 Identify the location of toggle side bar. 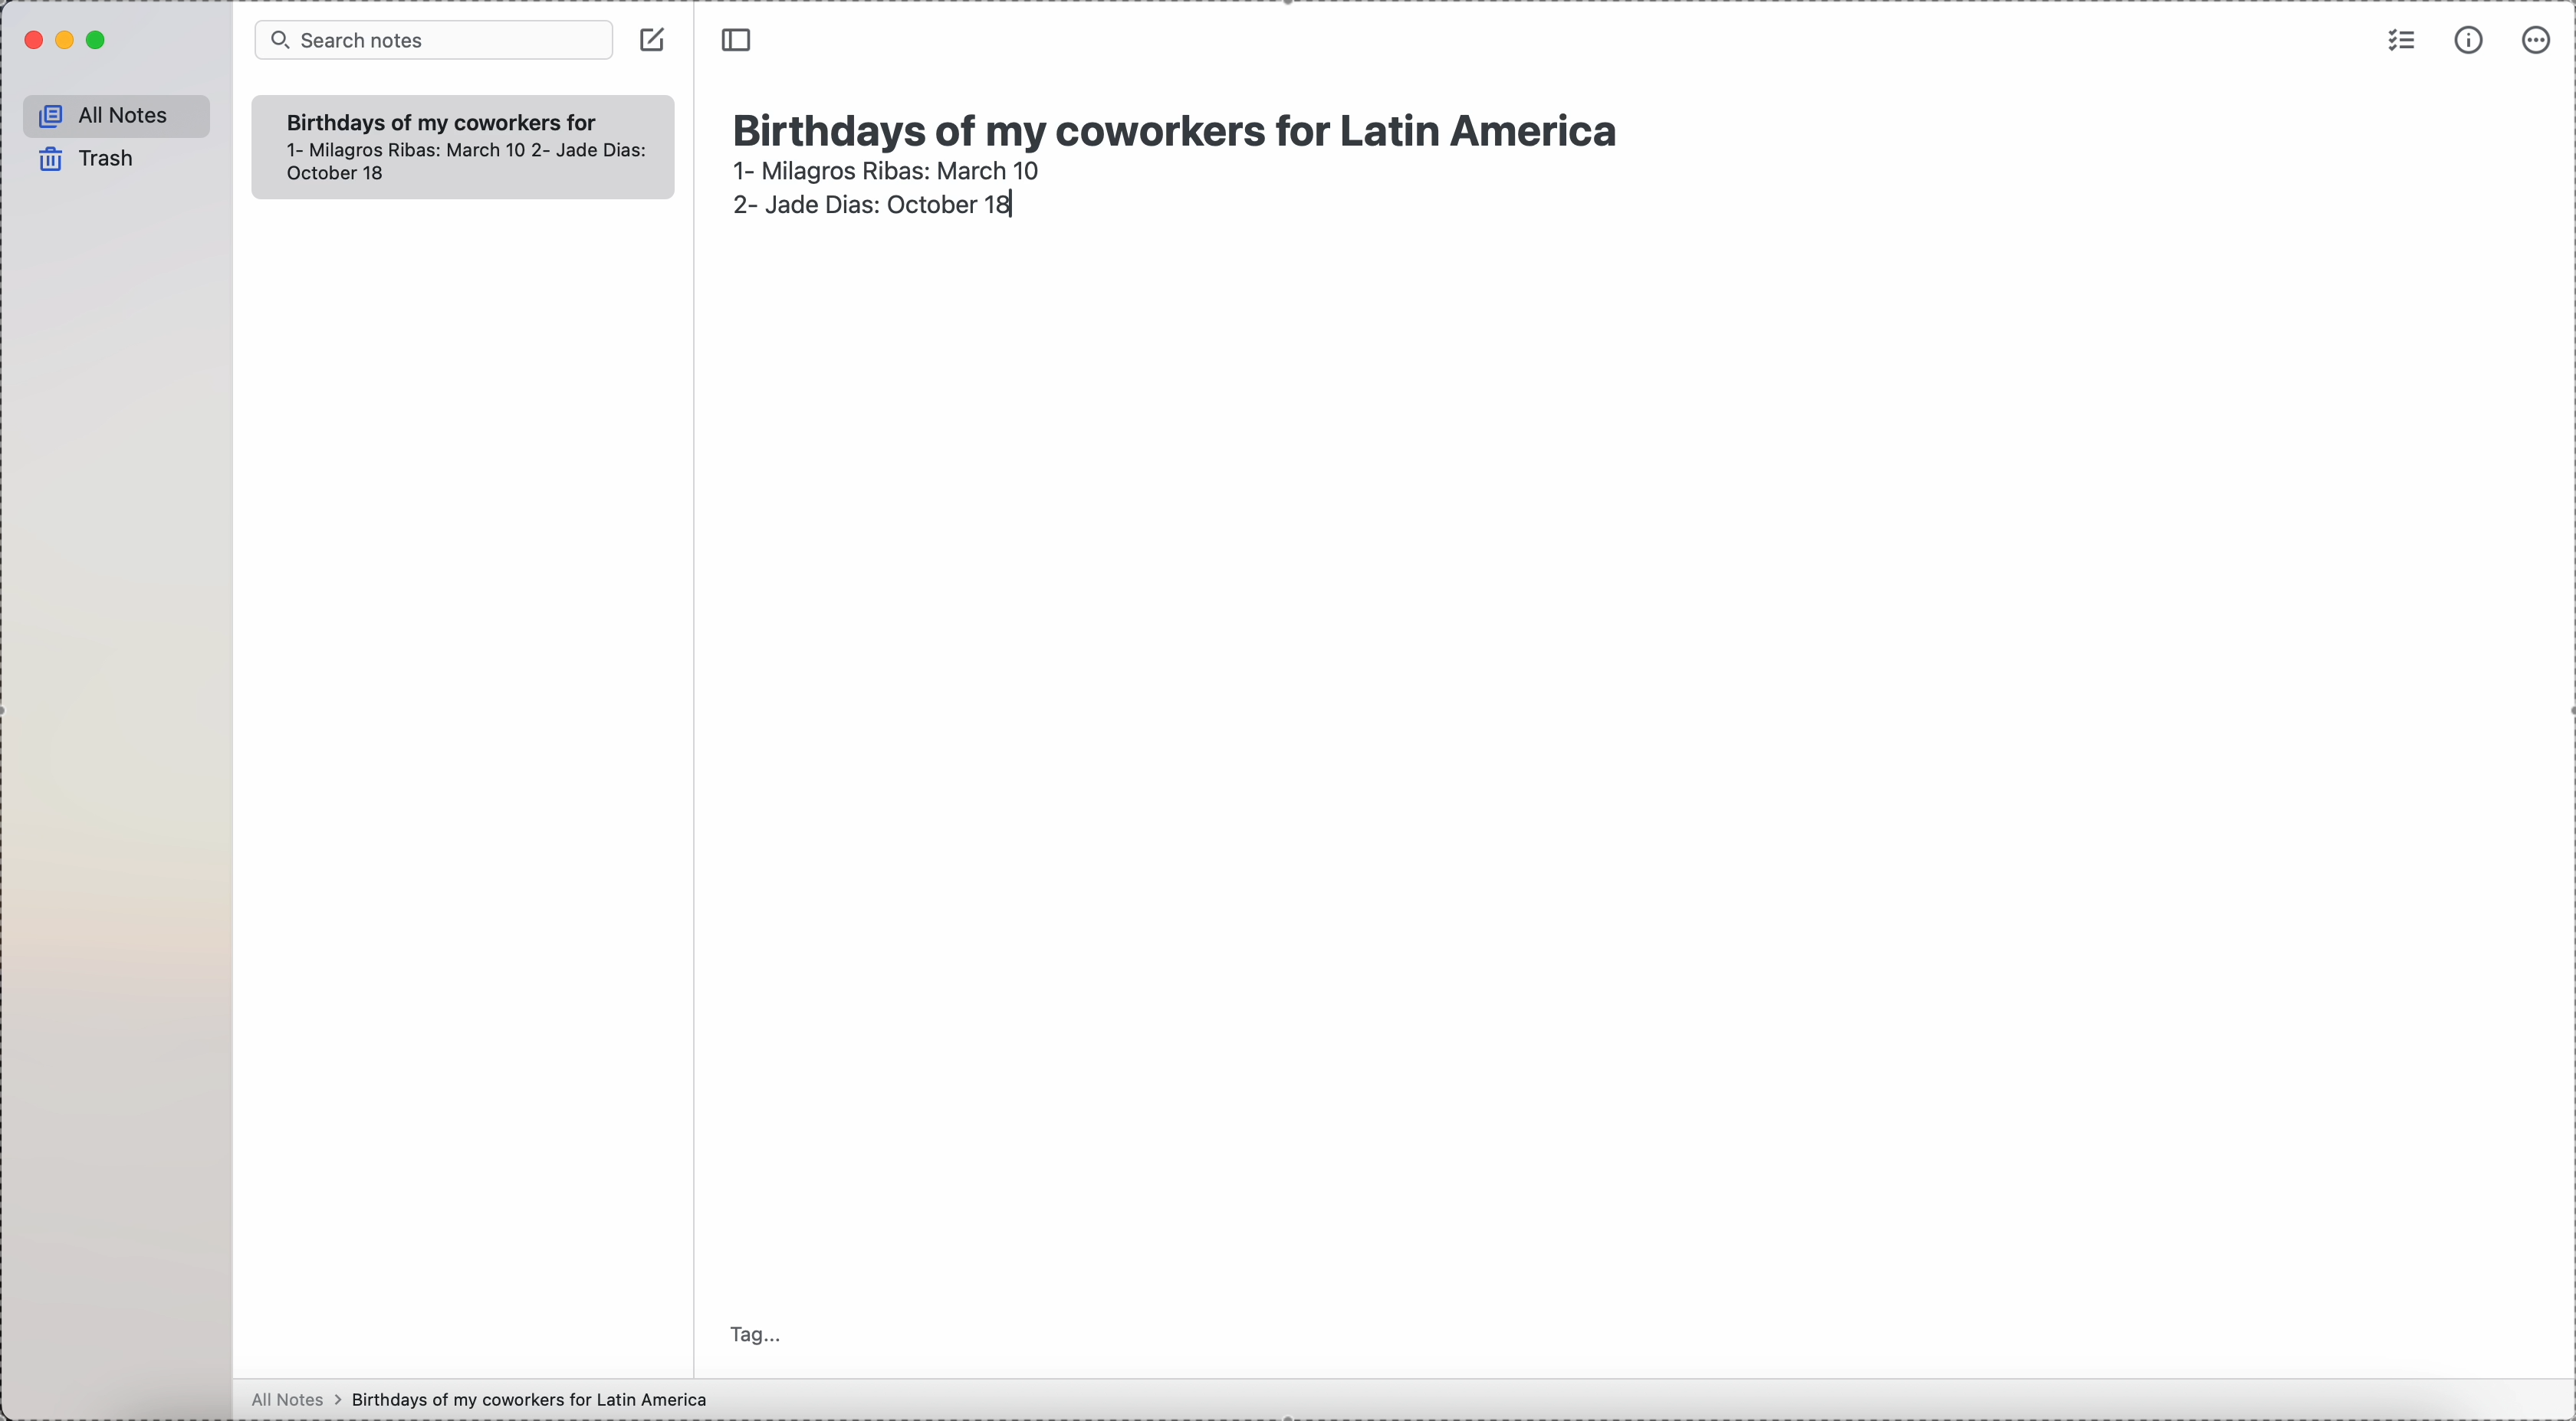
(739, 41).